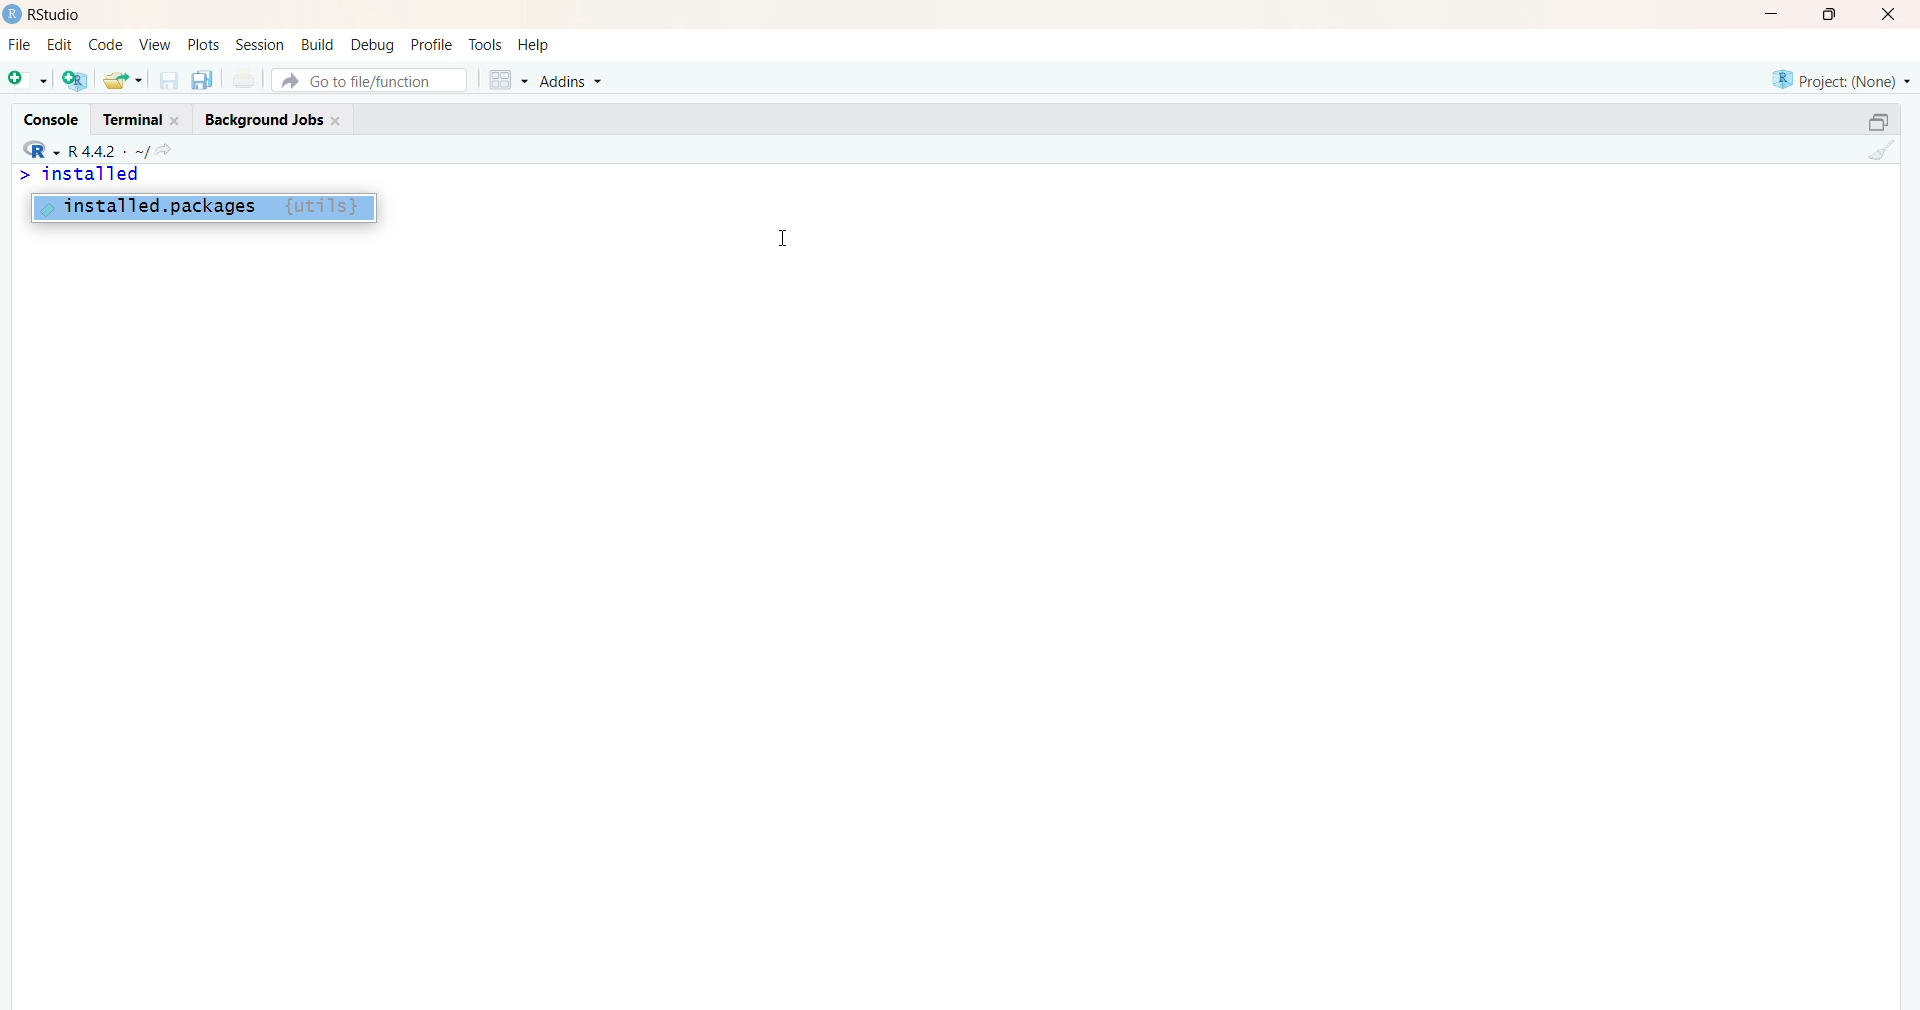  I want to click on plots, so click(201, 43).